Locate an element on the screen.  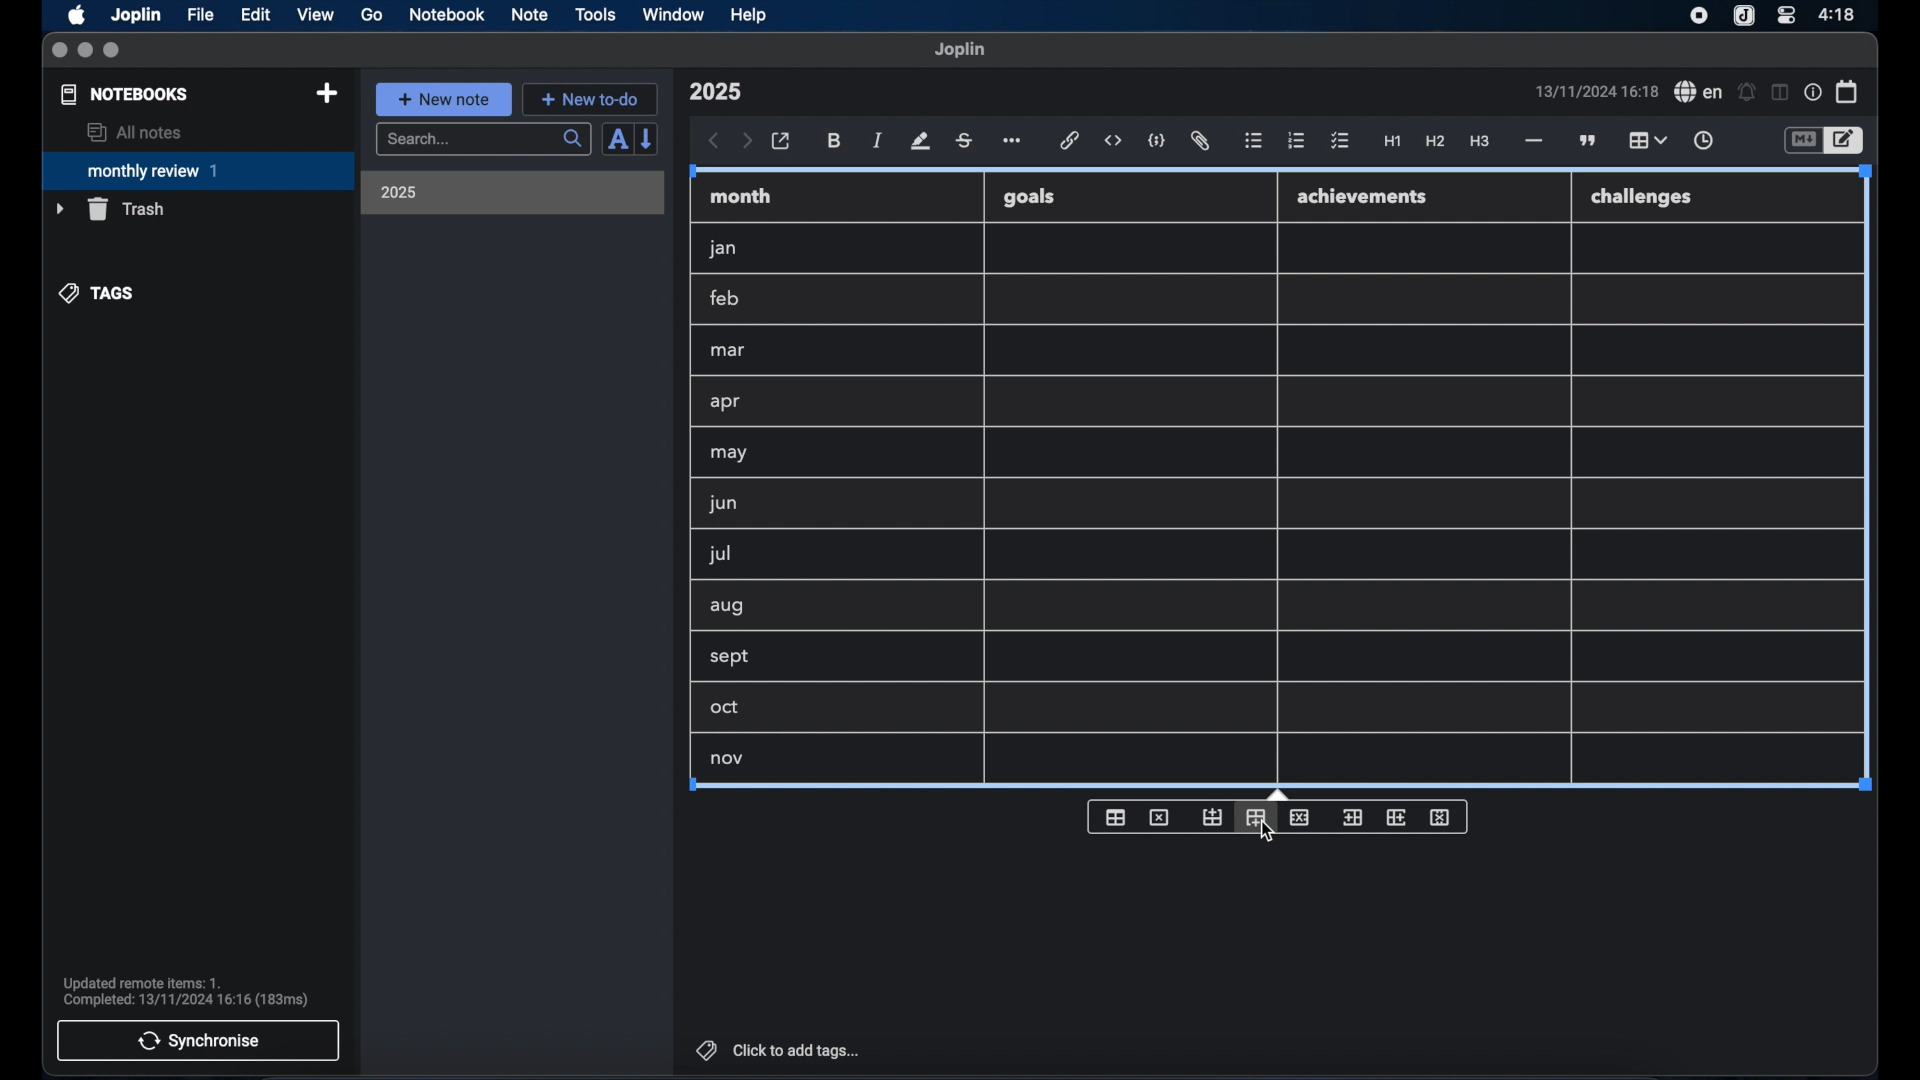
sync notification is located at coordinates (186, 992).